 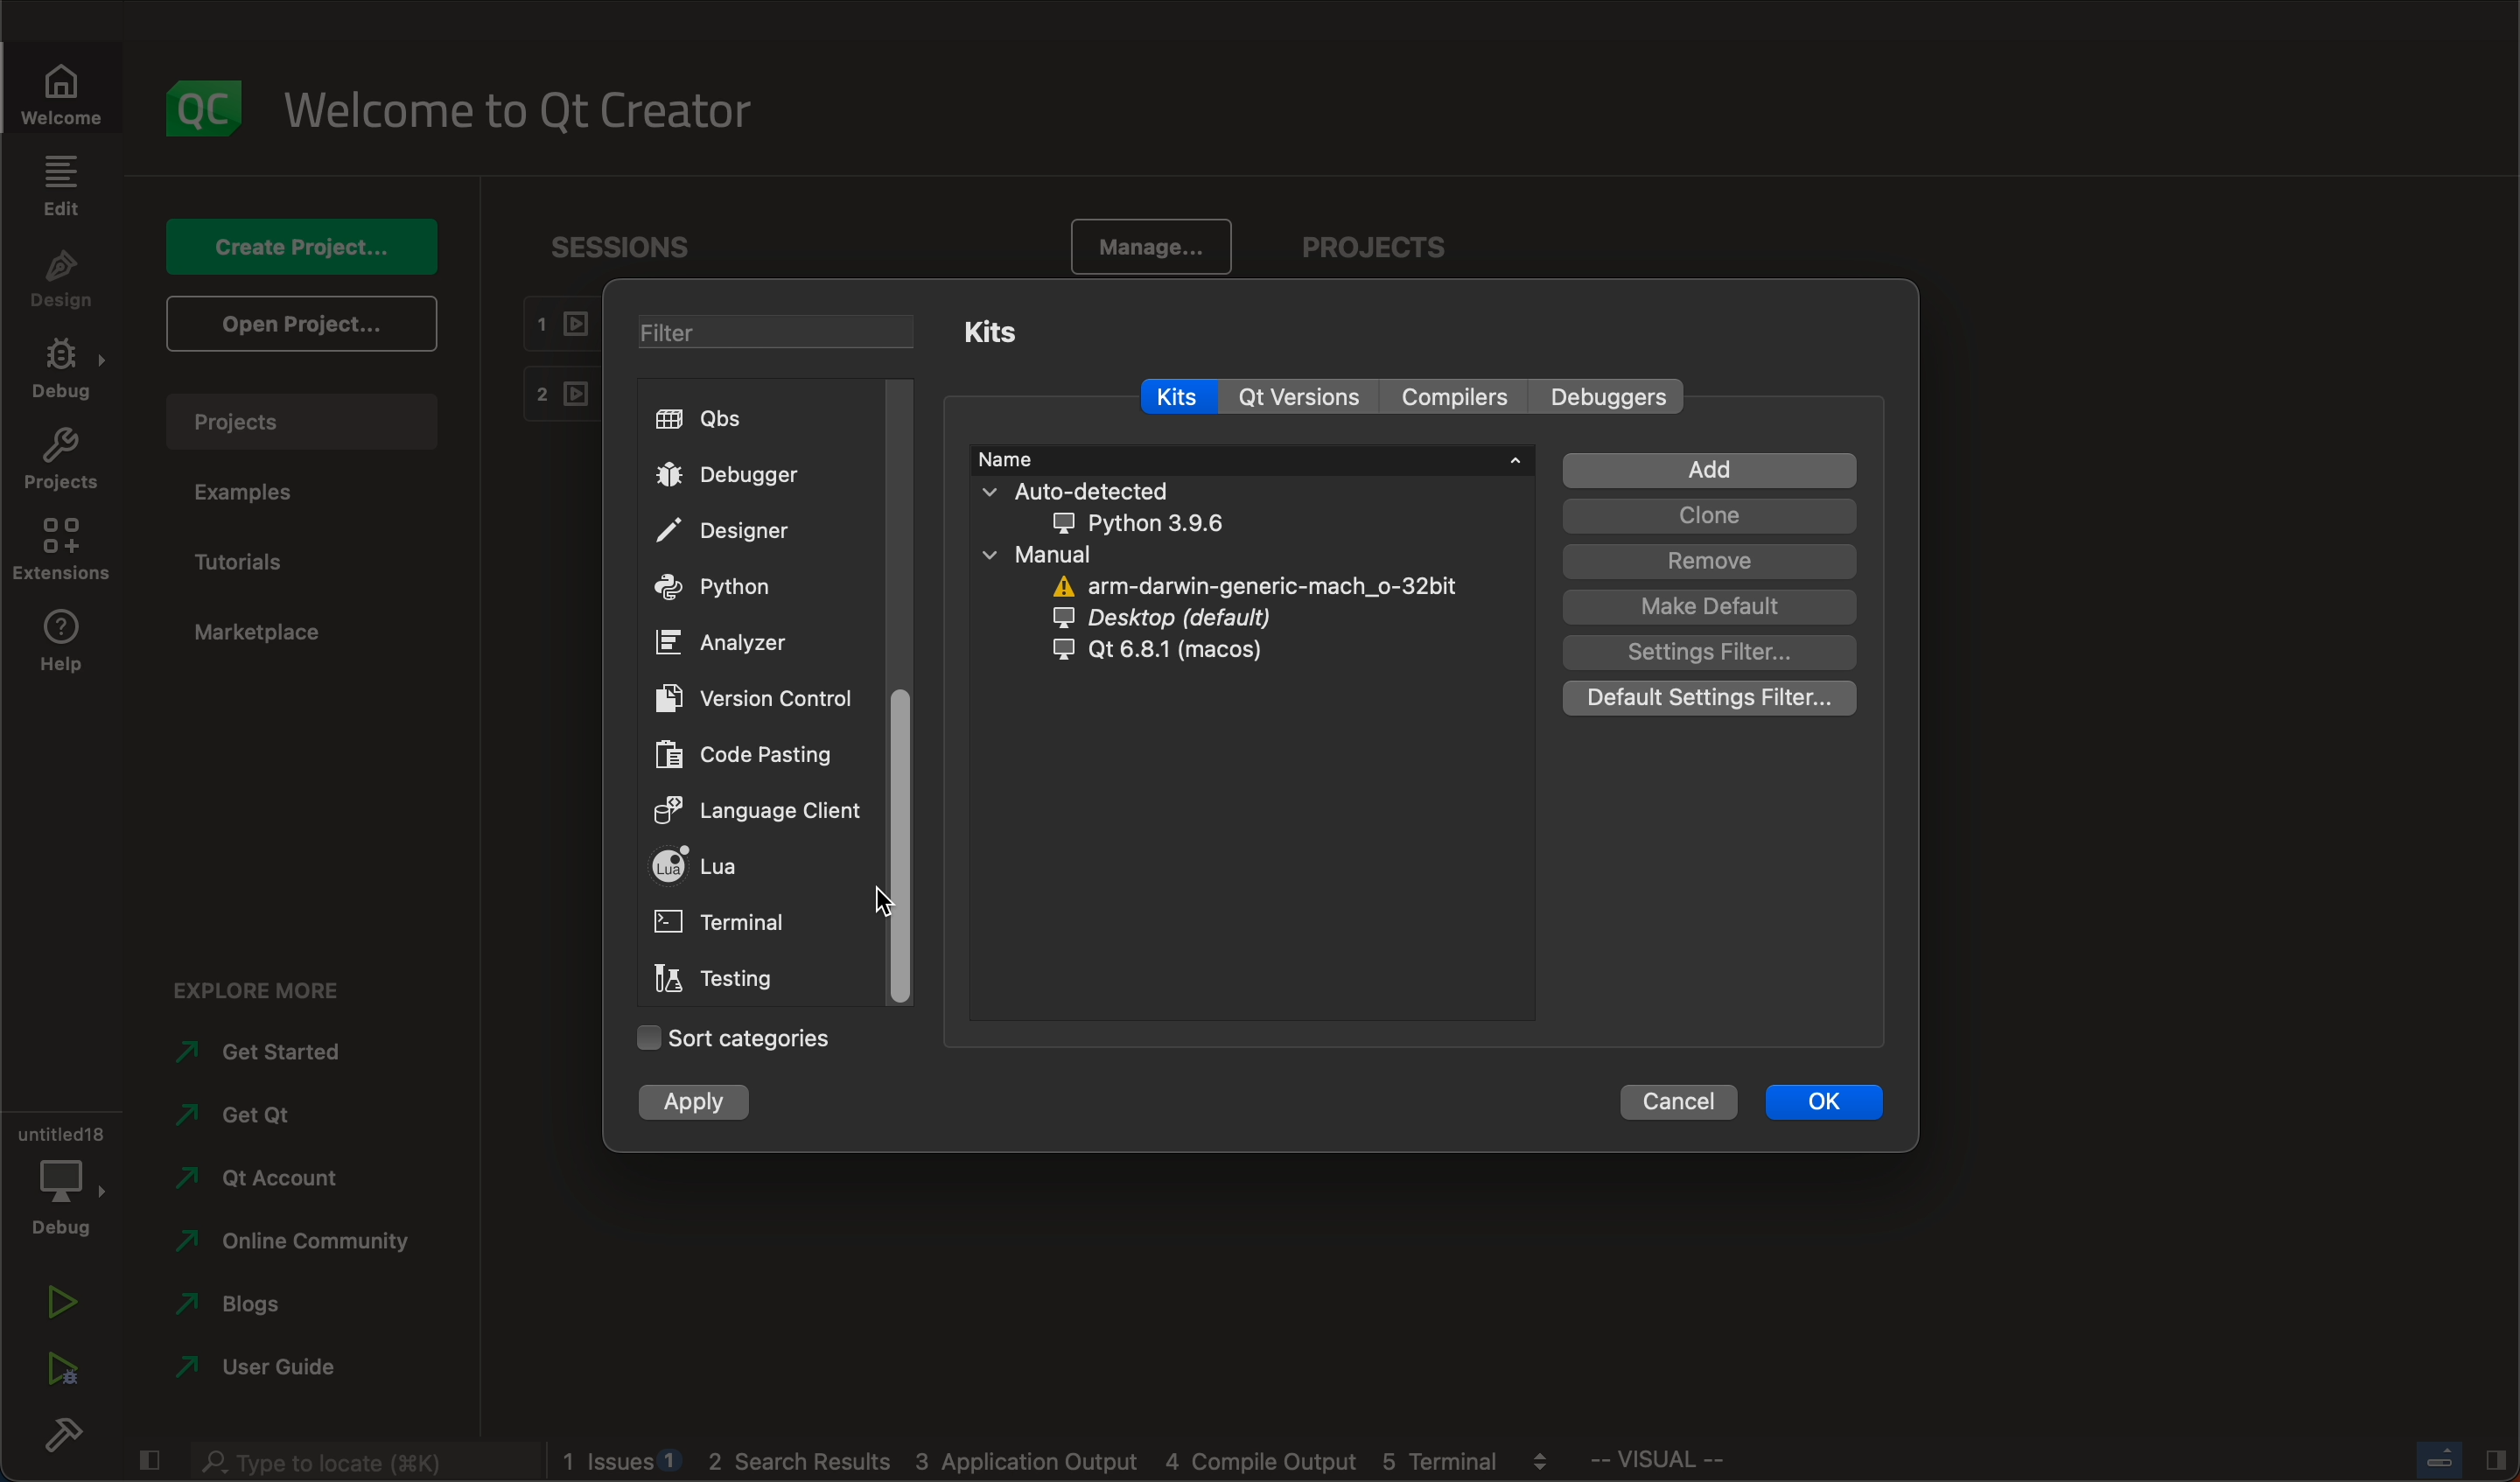 What do you see at coordinates (717, 1106) in the screenshot?
I see `apply` at bounding box center [717, 1106].